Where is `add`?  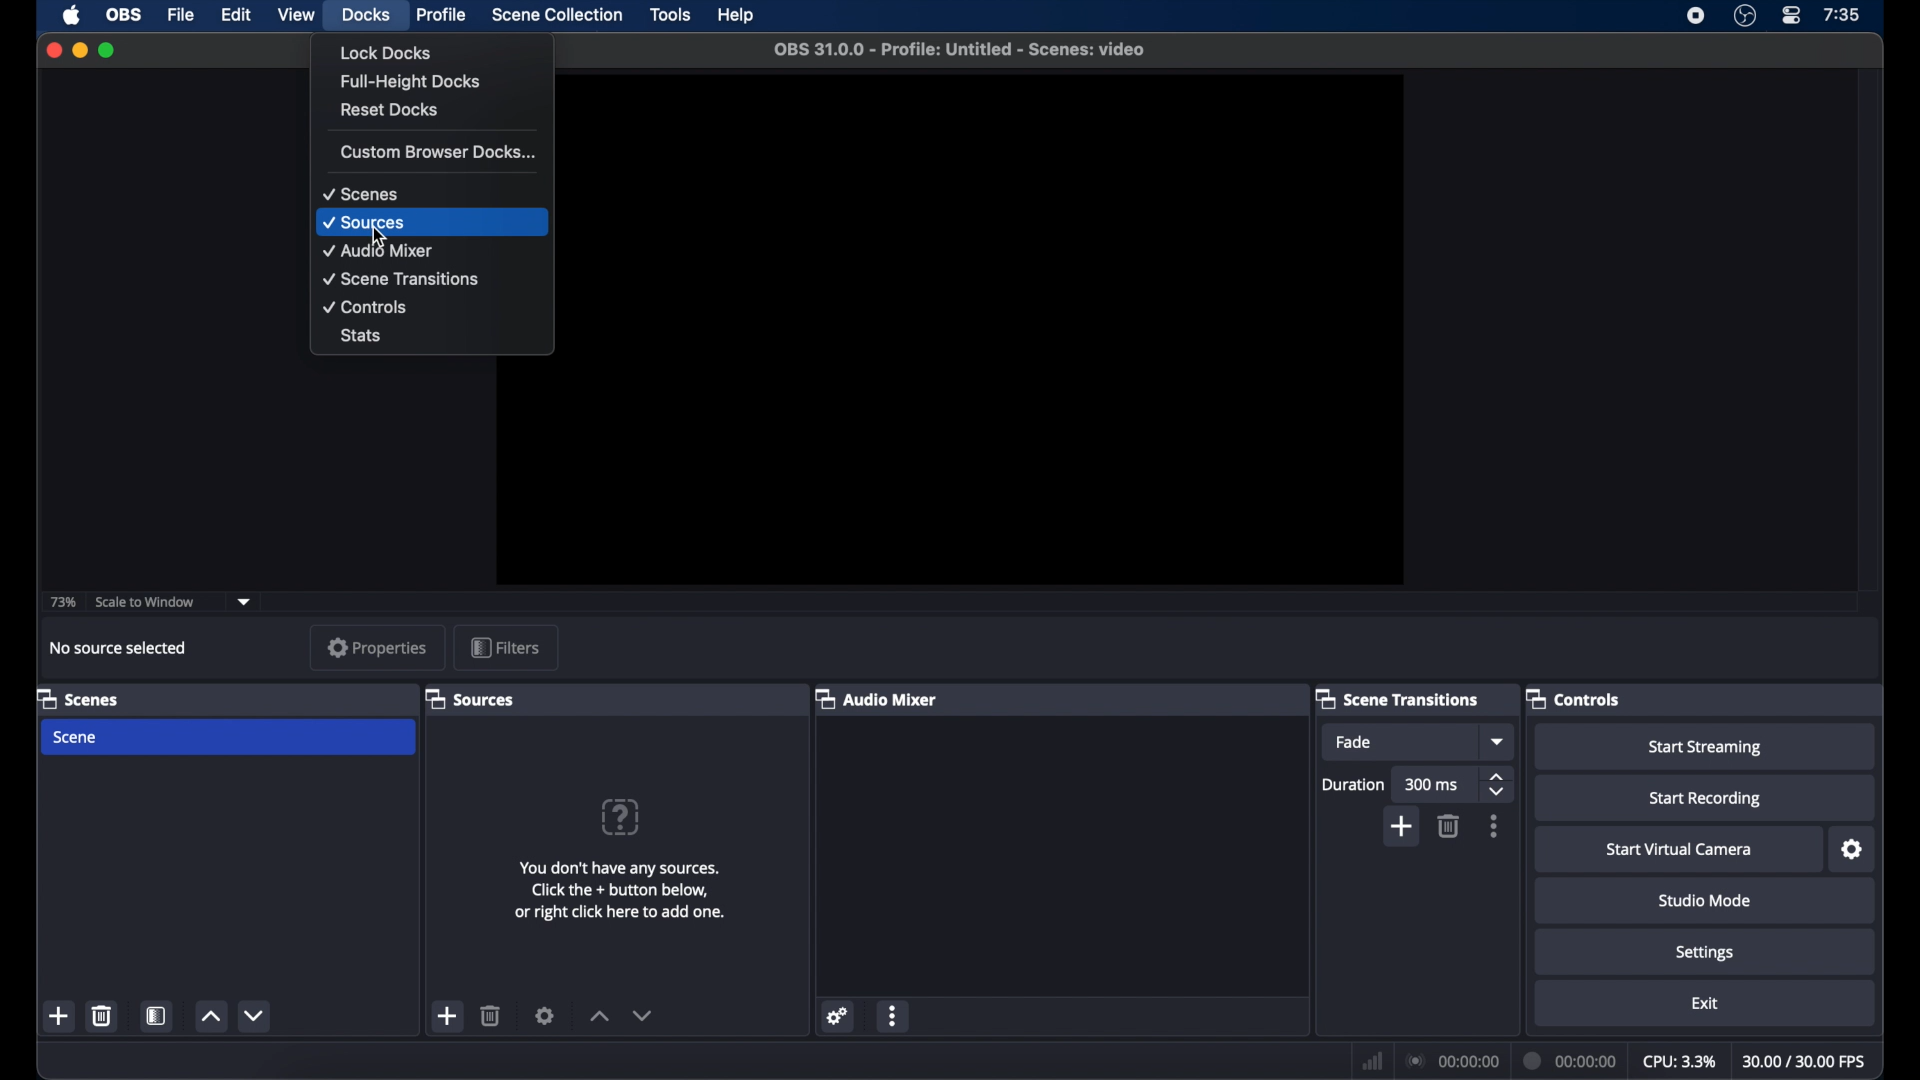 add is located at coordinates (1402, 828).